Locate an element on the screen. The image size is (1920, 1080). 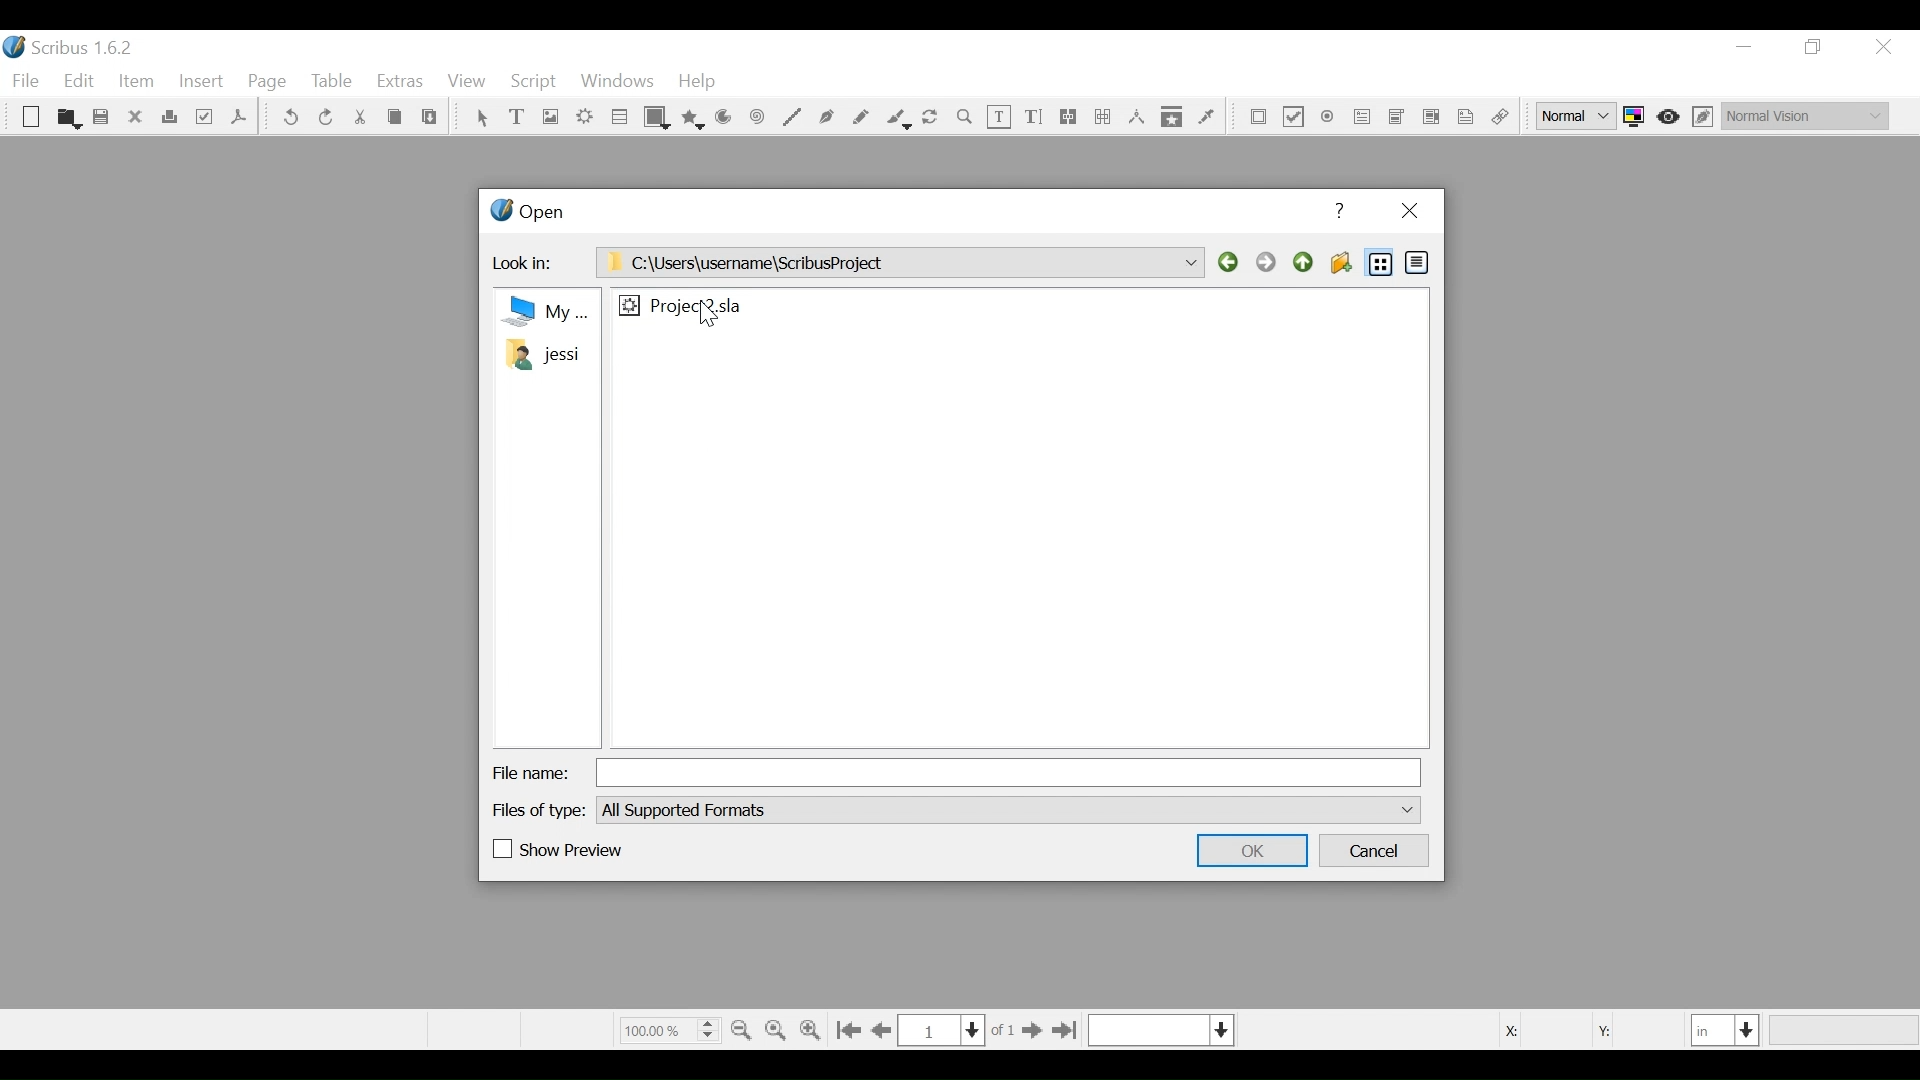
Coordinates is located at coordinates (1579, 1029).